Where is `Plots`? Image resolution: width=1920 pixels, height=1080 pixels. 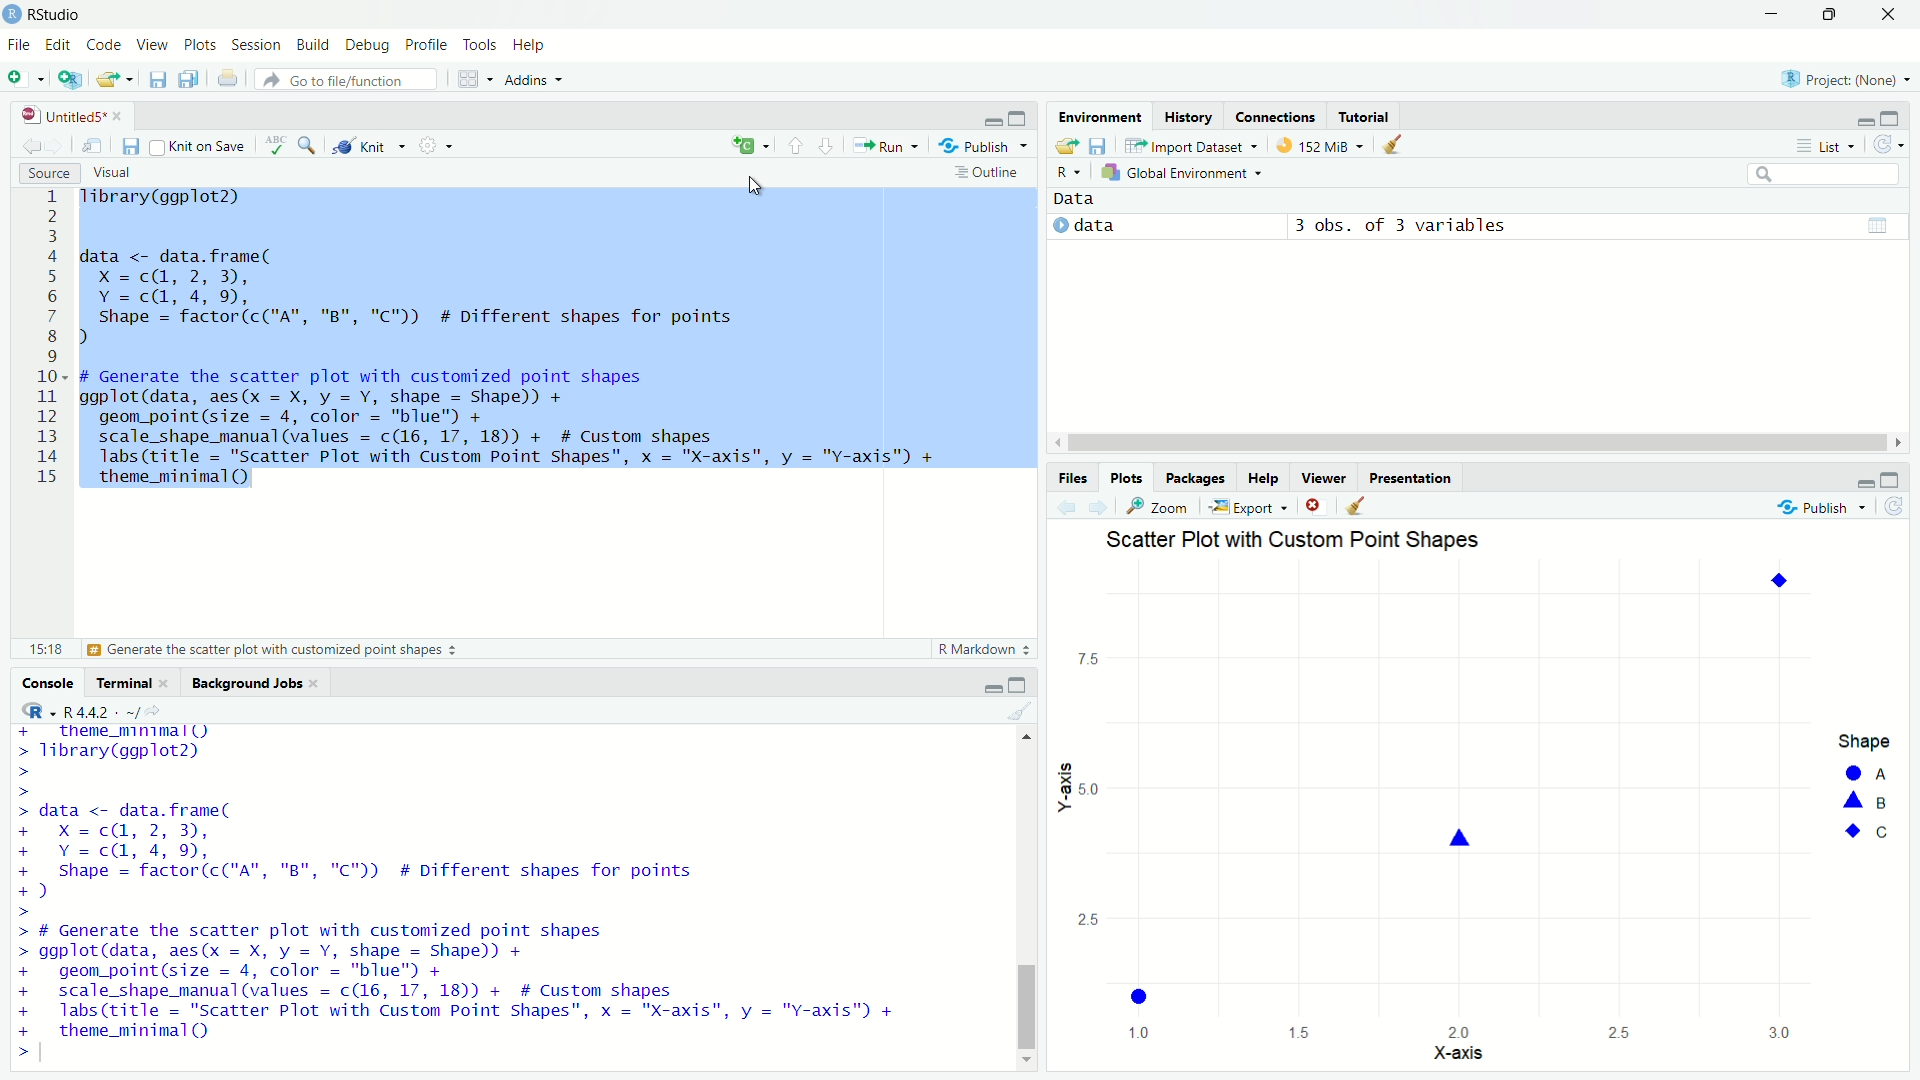 Plots is located at coordinates (200, 44).